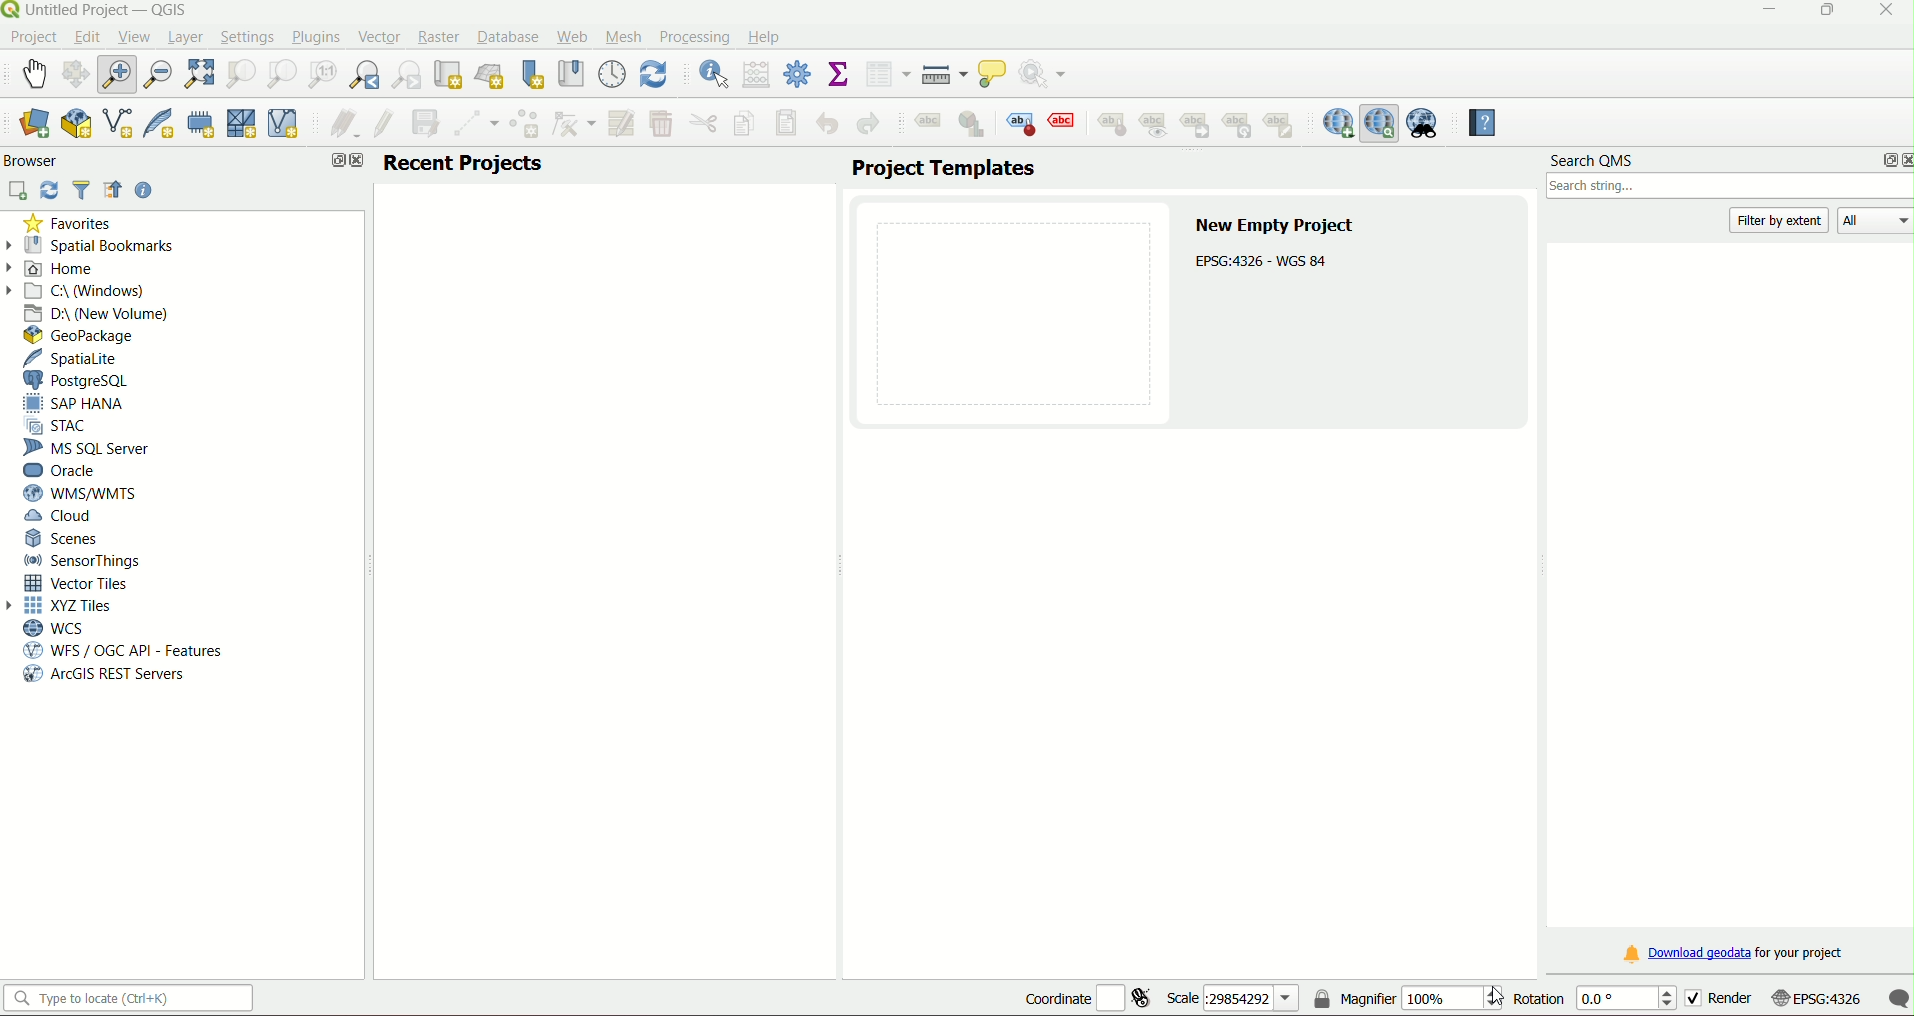  Describe the element at coordinates (1884, 12) in the screenshot. I see `close` at that location.